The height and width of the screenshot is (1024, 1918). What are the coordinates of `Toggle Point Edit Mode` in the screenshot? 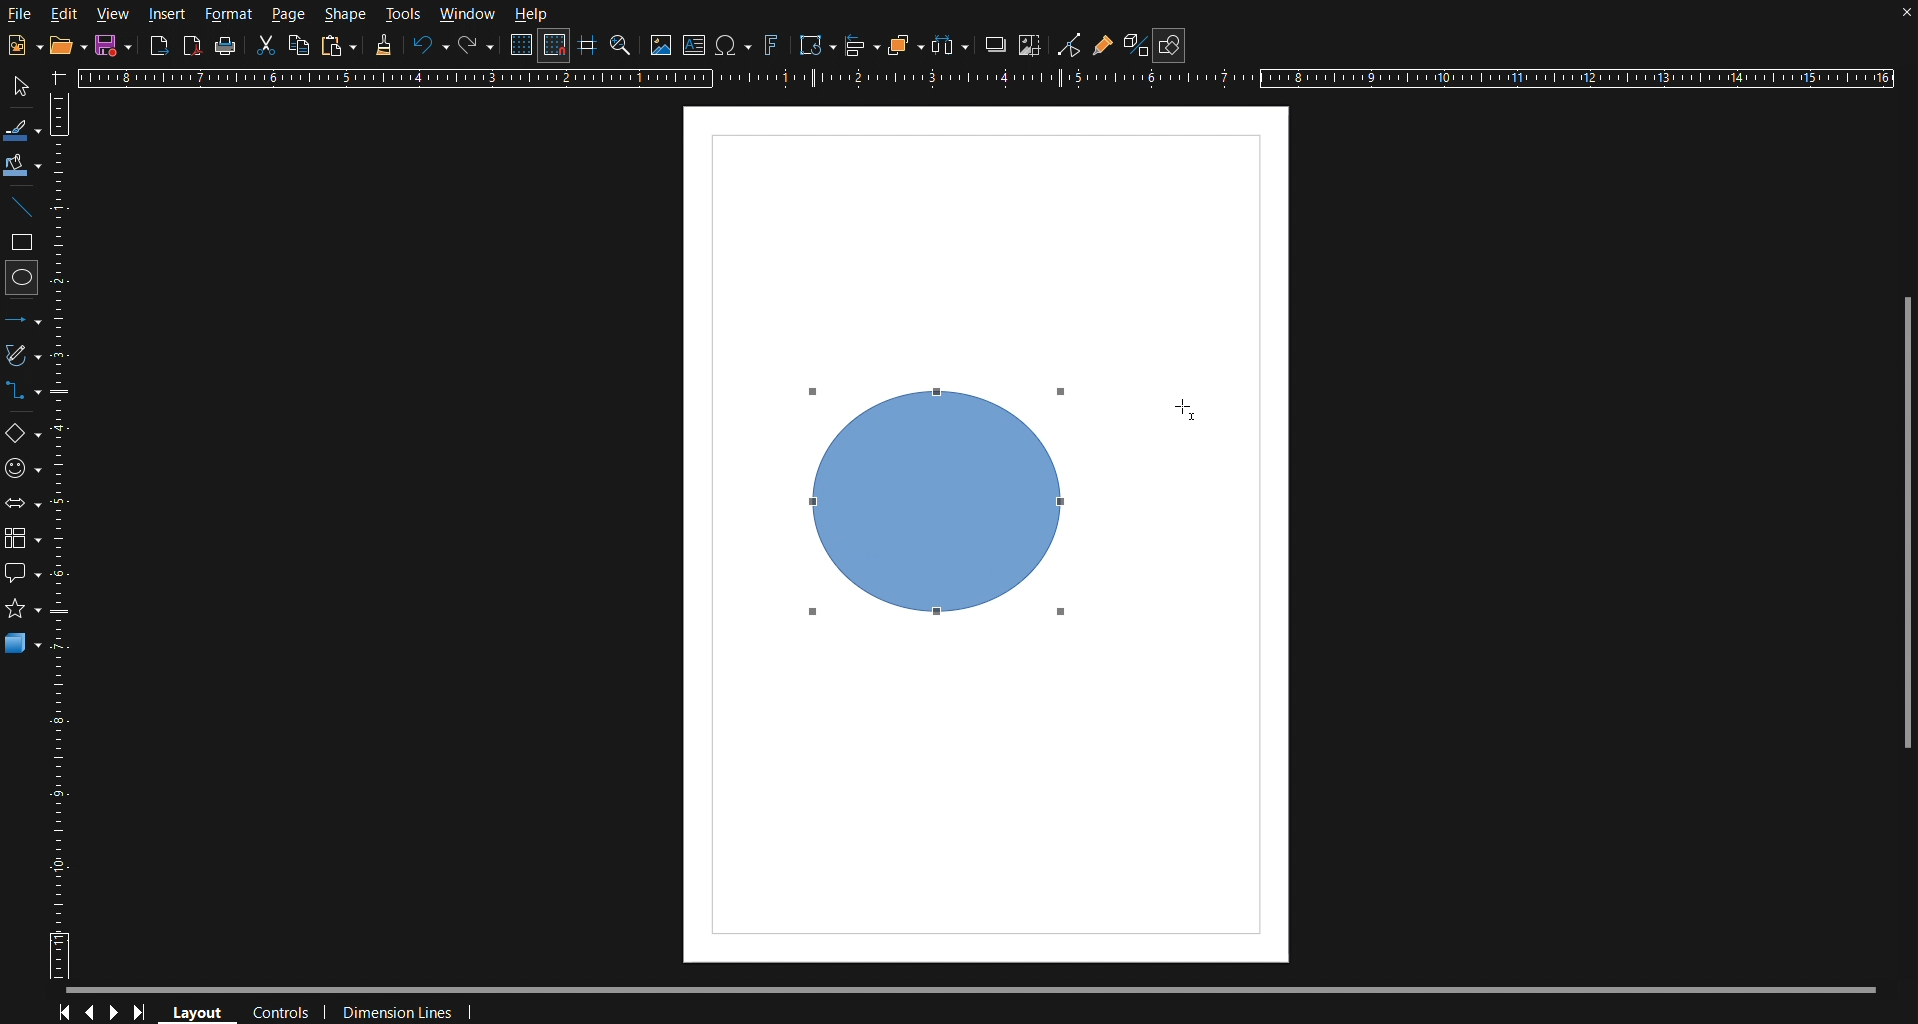 It's located at (1070, 47).